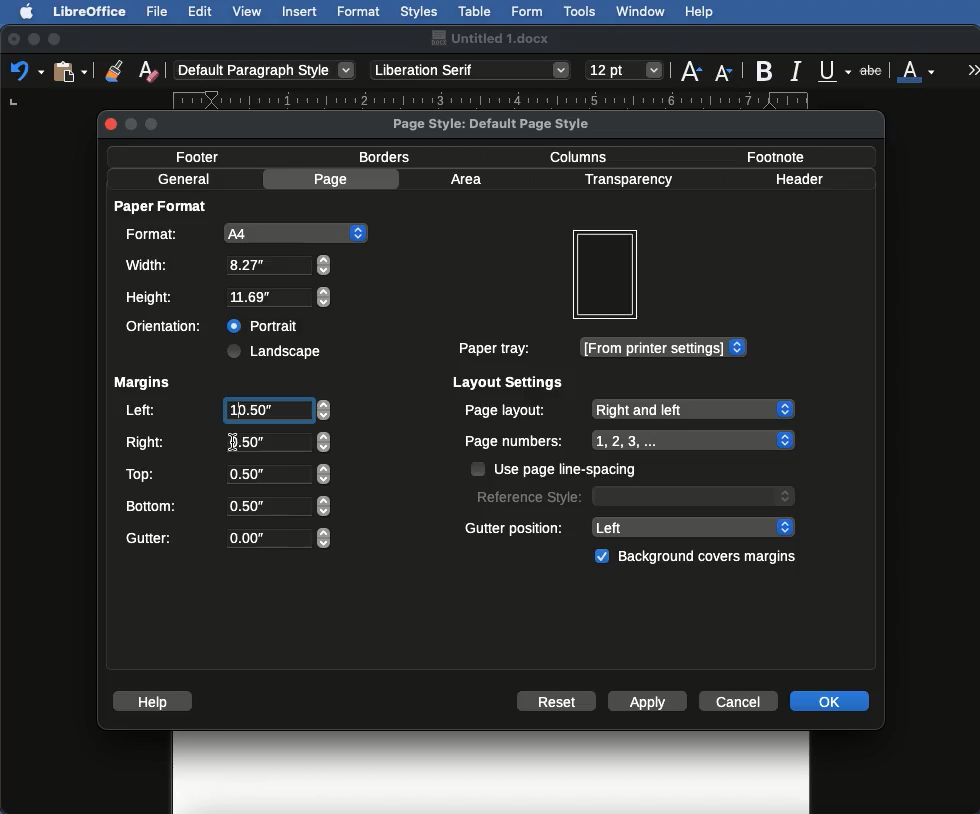 Image resolution: width=980 pixels, height=814 pixels. I want to click on Paper format, so click(162, 205).